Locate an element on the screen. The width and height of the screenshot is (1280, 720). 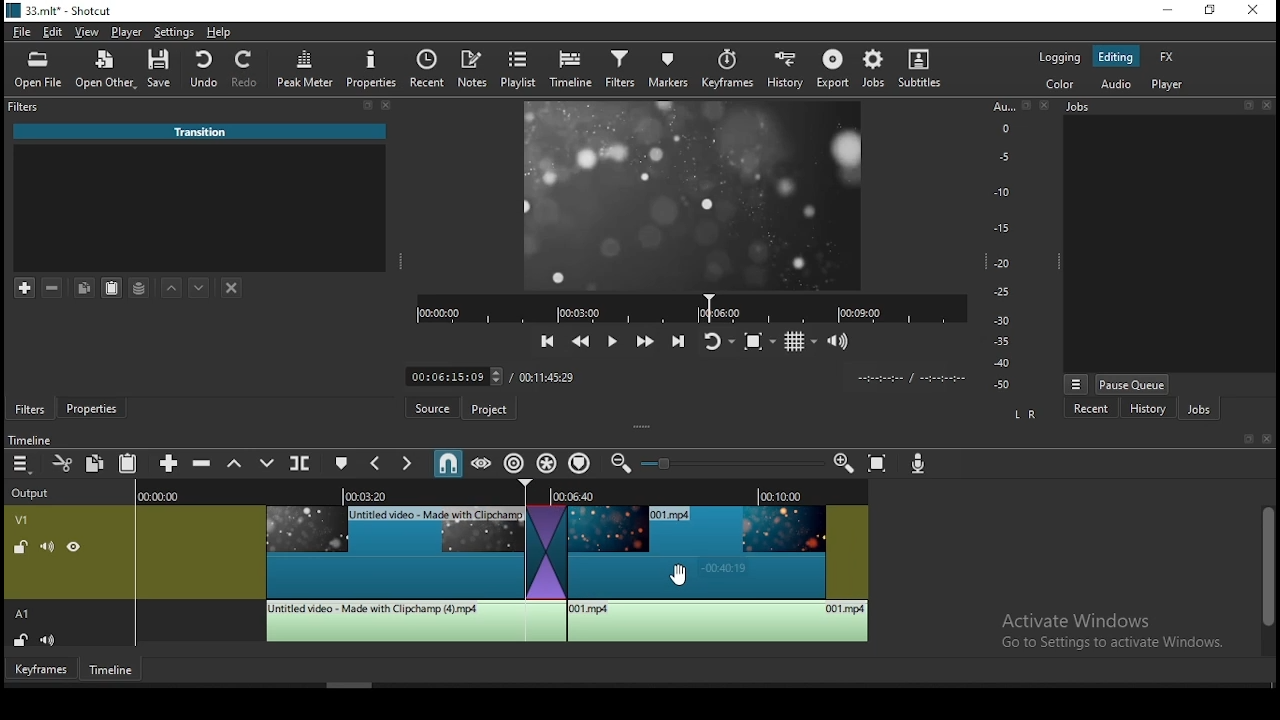
play/pause is located at coordinates (613, 341).